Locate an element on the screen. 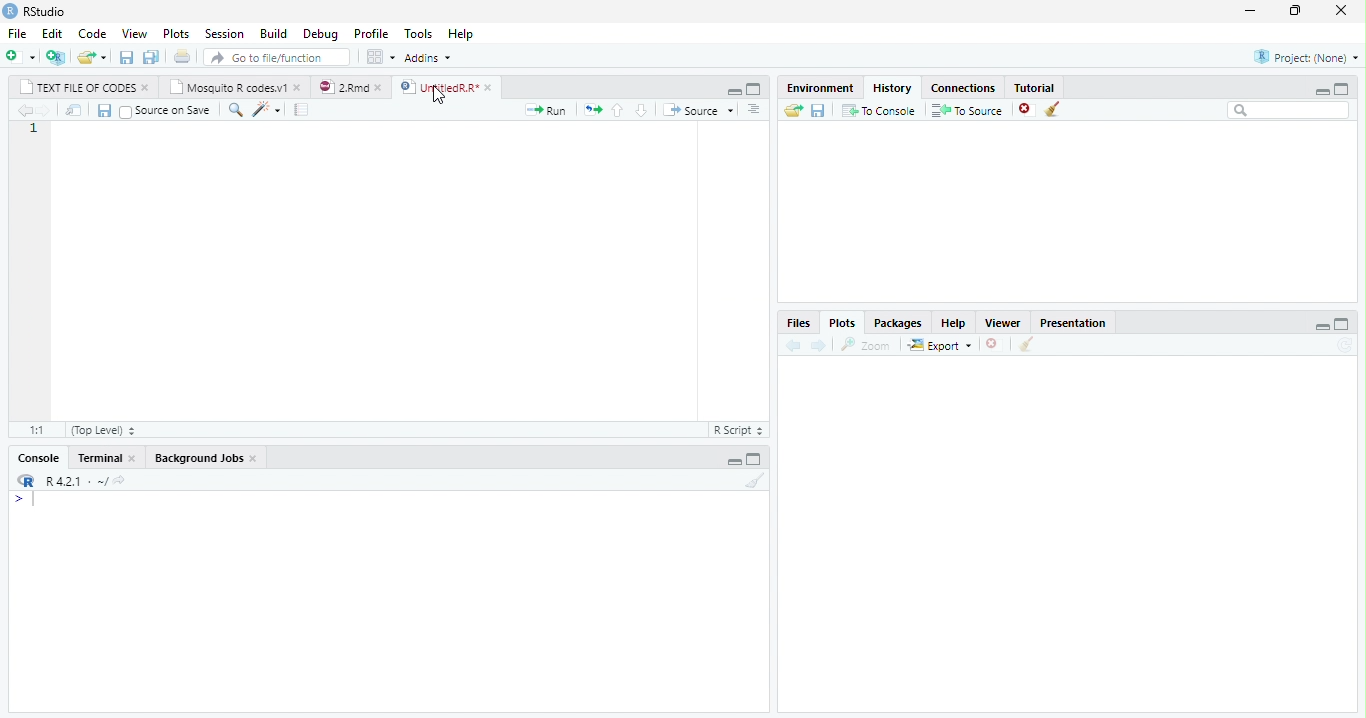  tools is located at coordinates (415, 33).